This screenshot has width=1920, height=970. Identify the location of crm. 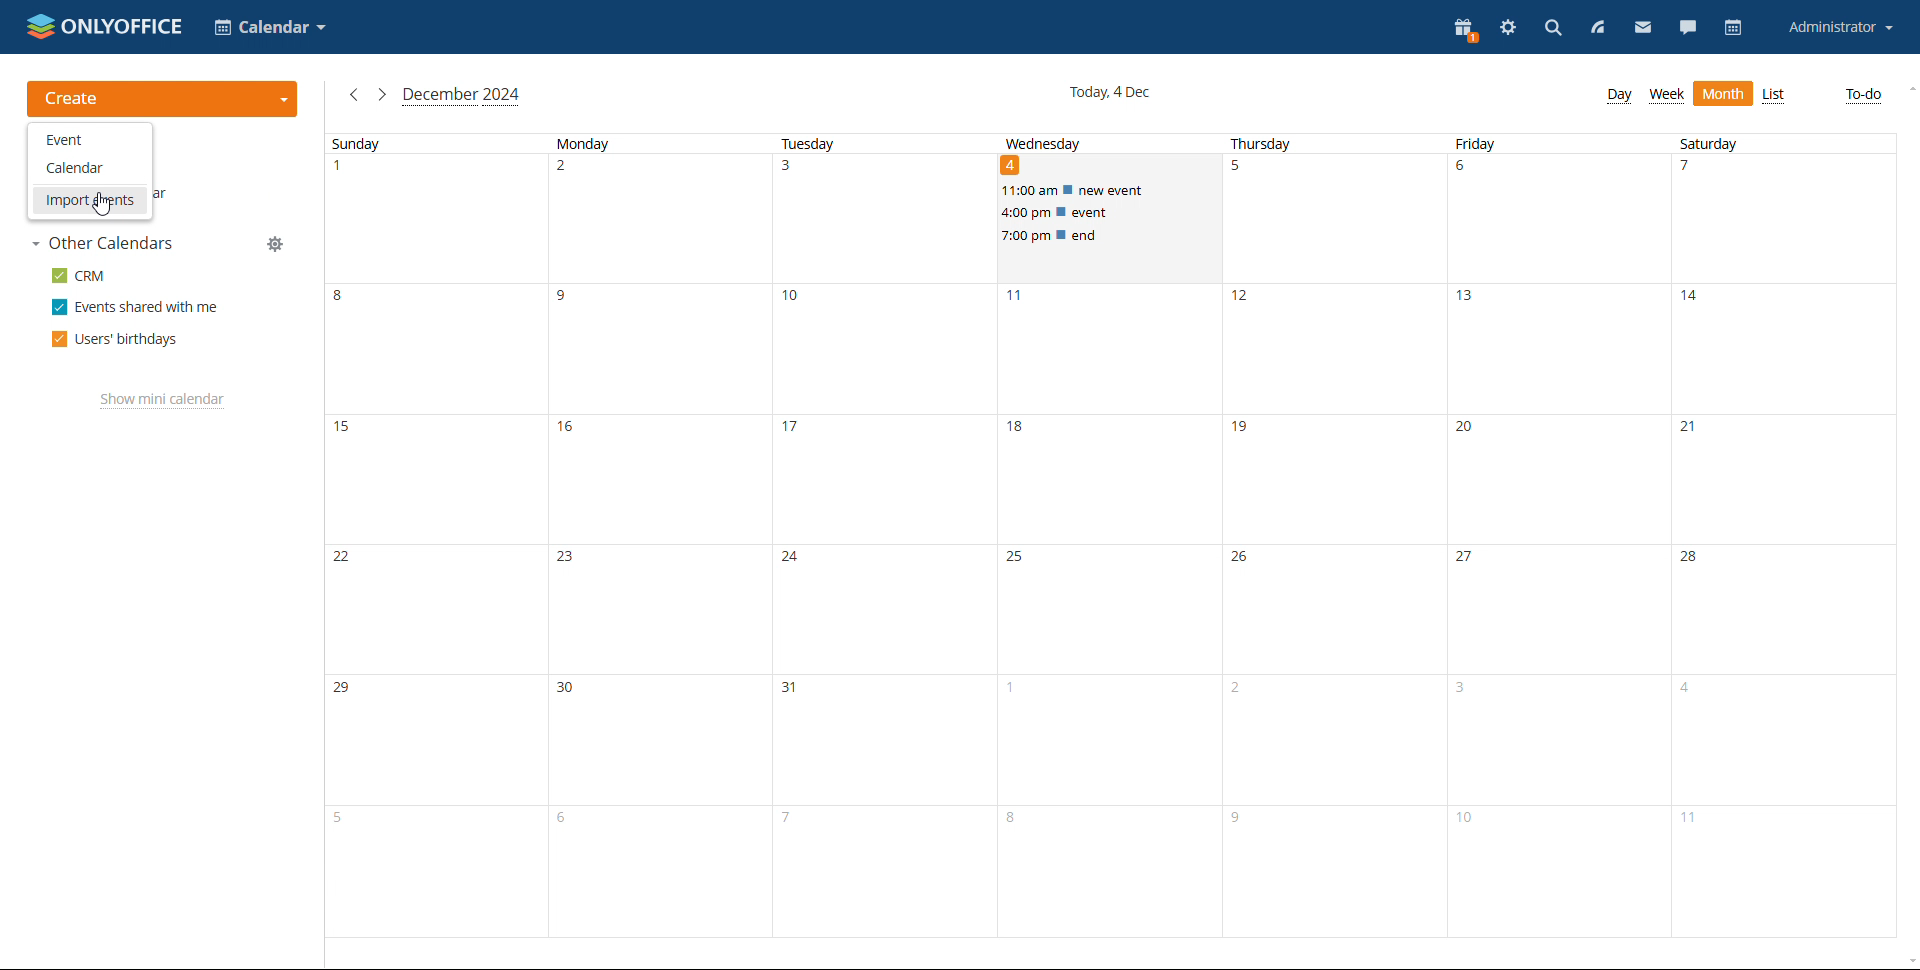
(79, 275).